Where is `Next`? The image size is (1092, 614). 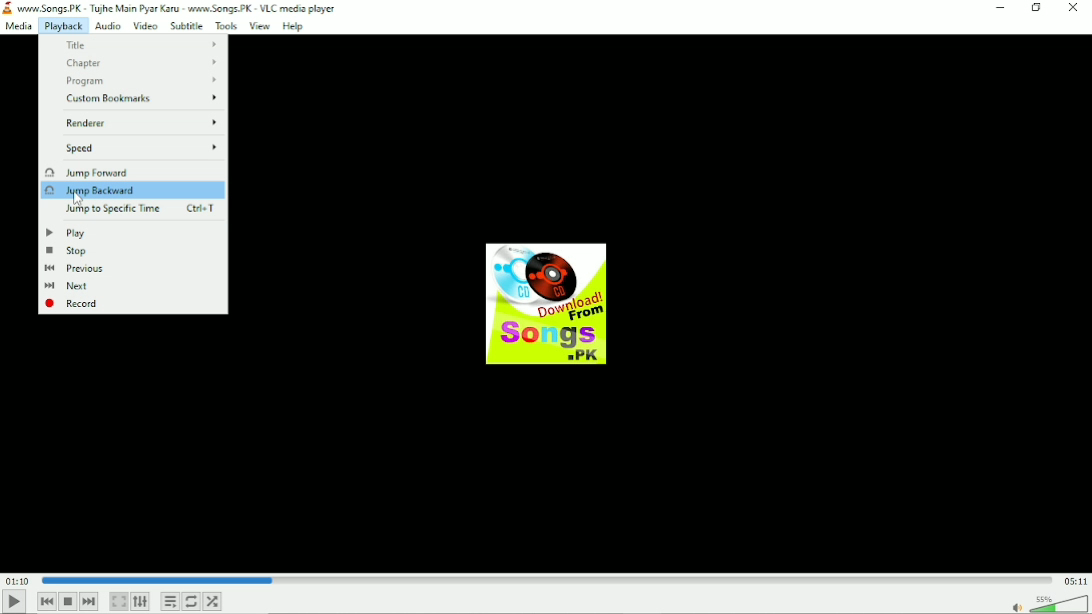
Next is located at coordinates (73, 287).